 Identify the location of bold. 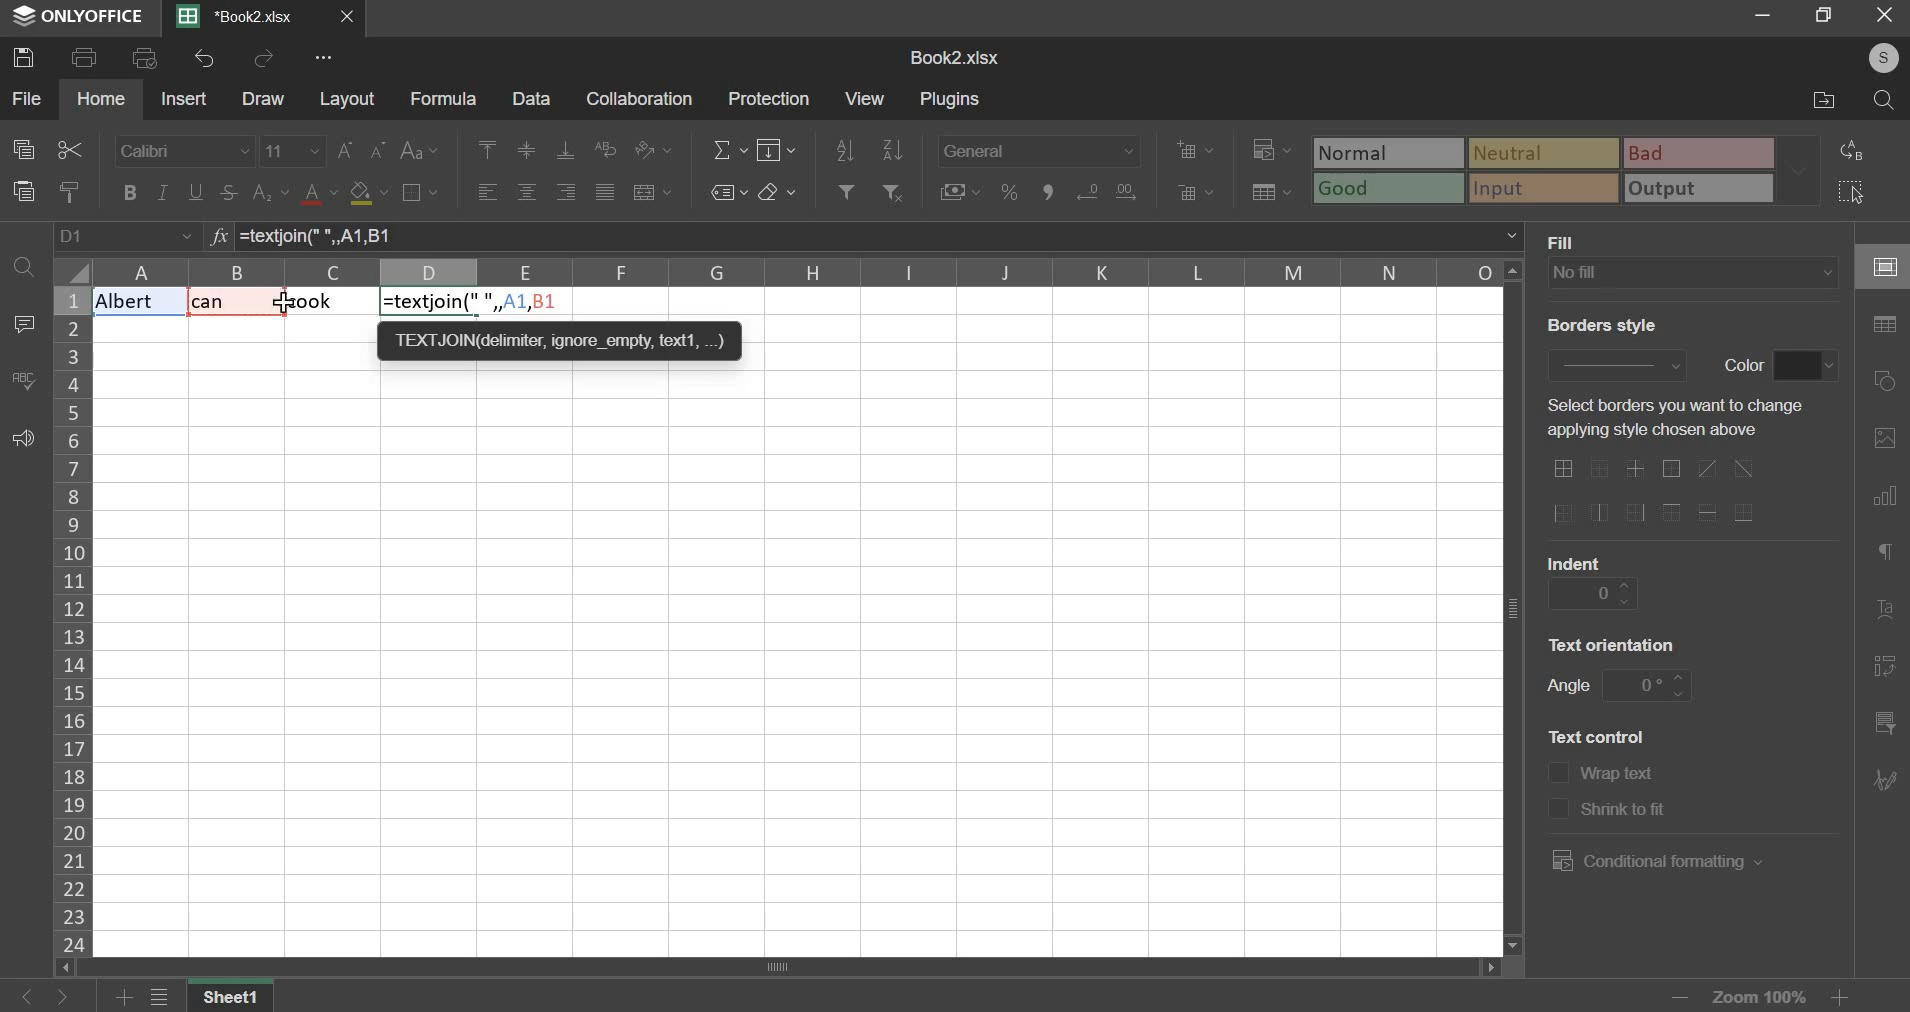
(128, 192).